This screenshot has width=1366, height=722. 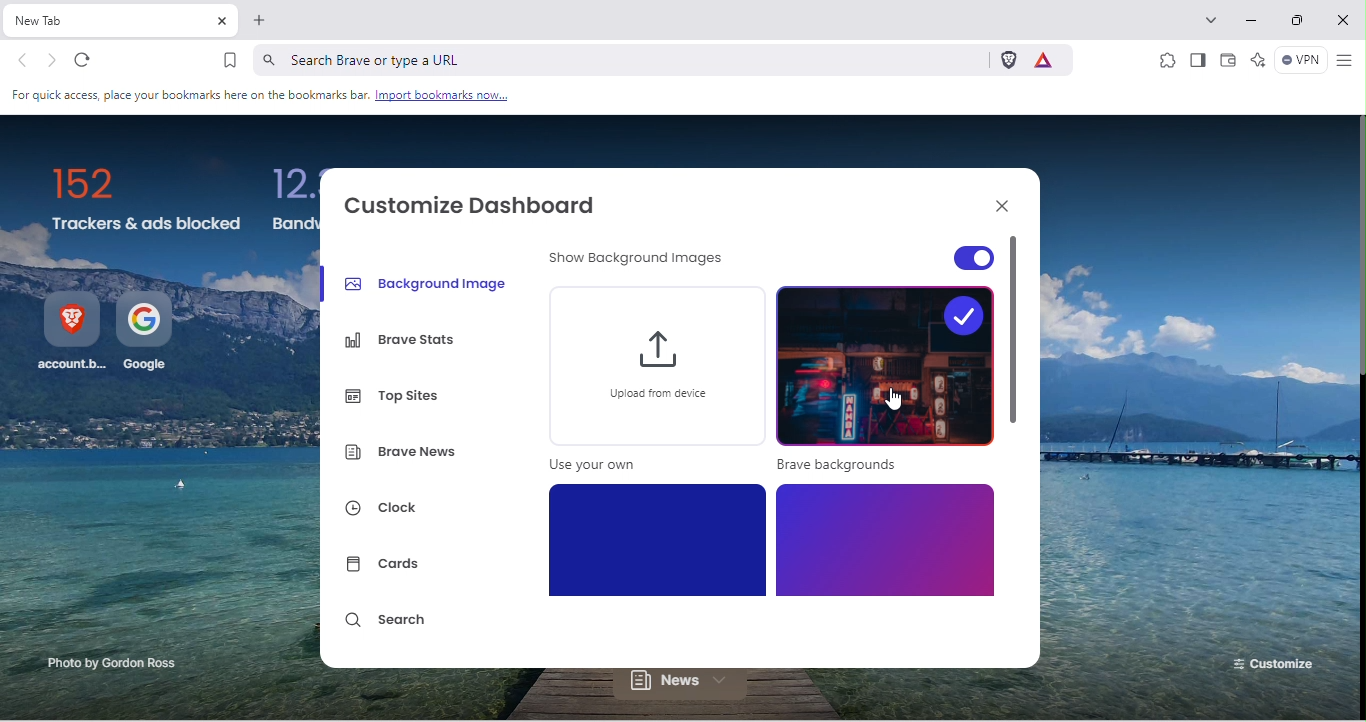 What do you see at coordinates (1017, 450) in the screenshot?
I see `Scroll bar` at bounding box center [1017, 450].